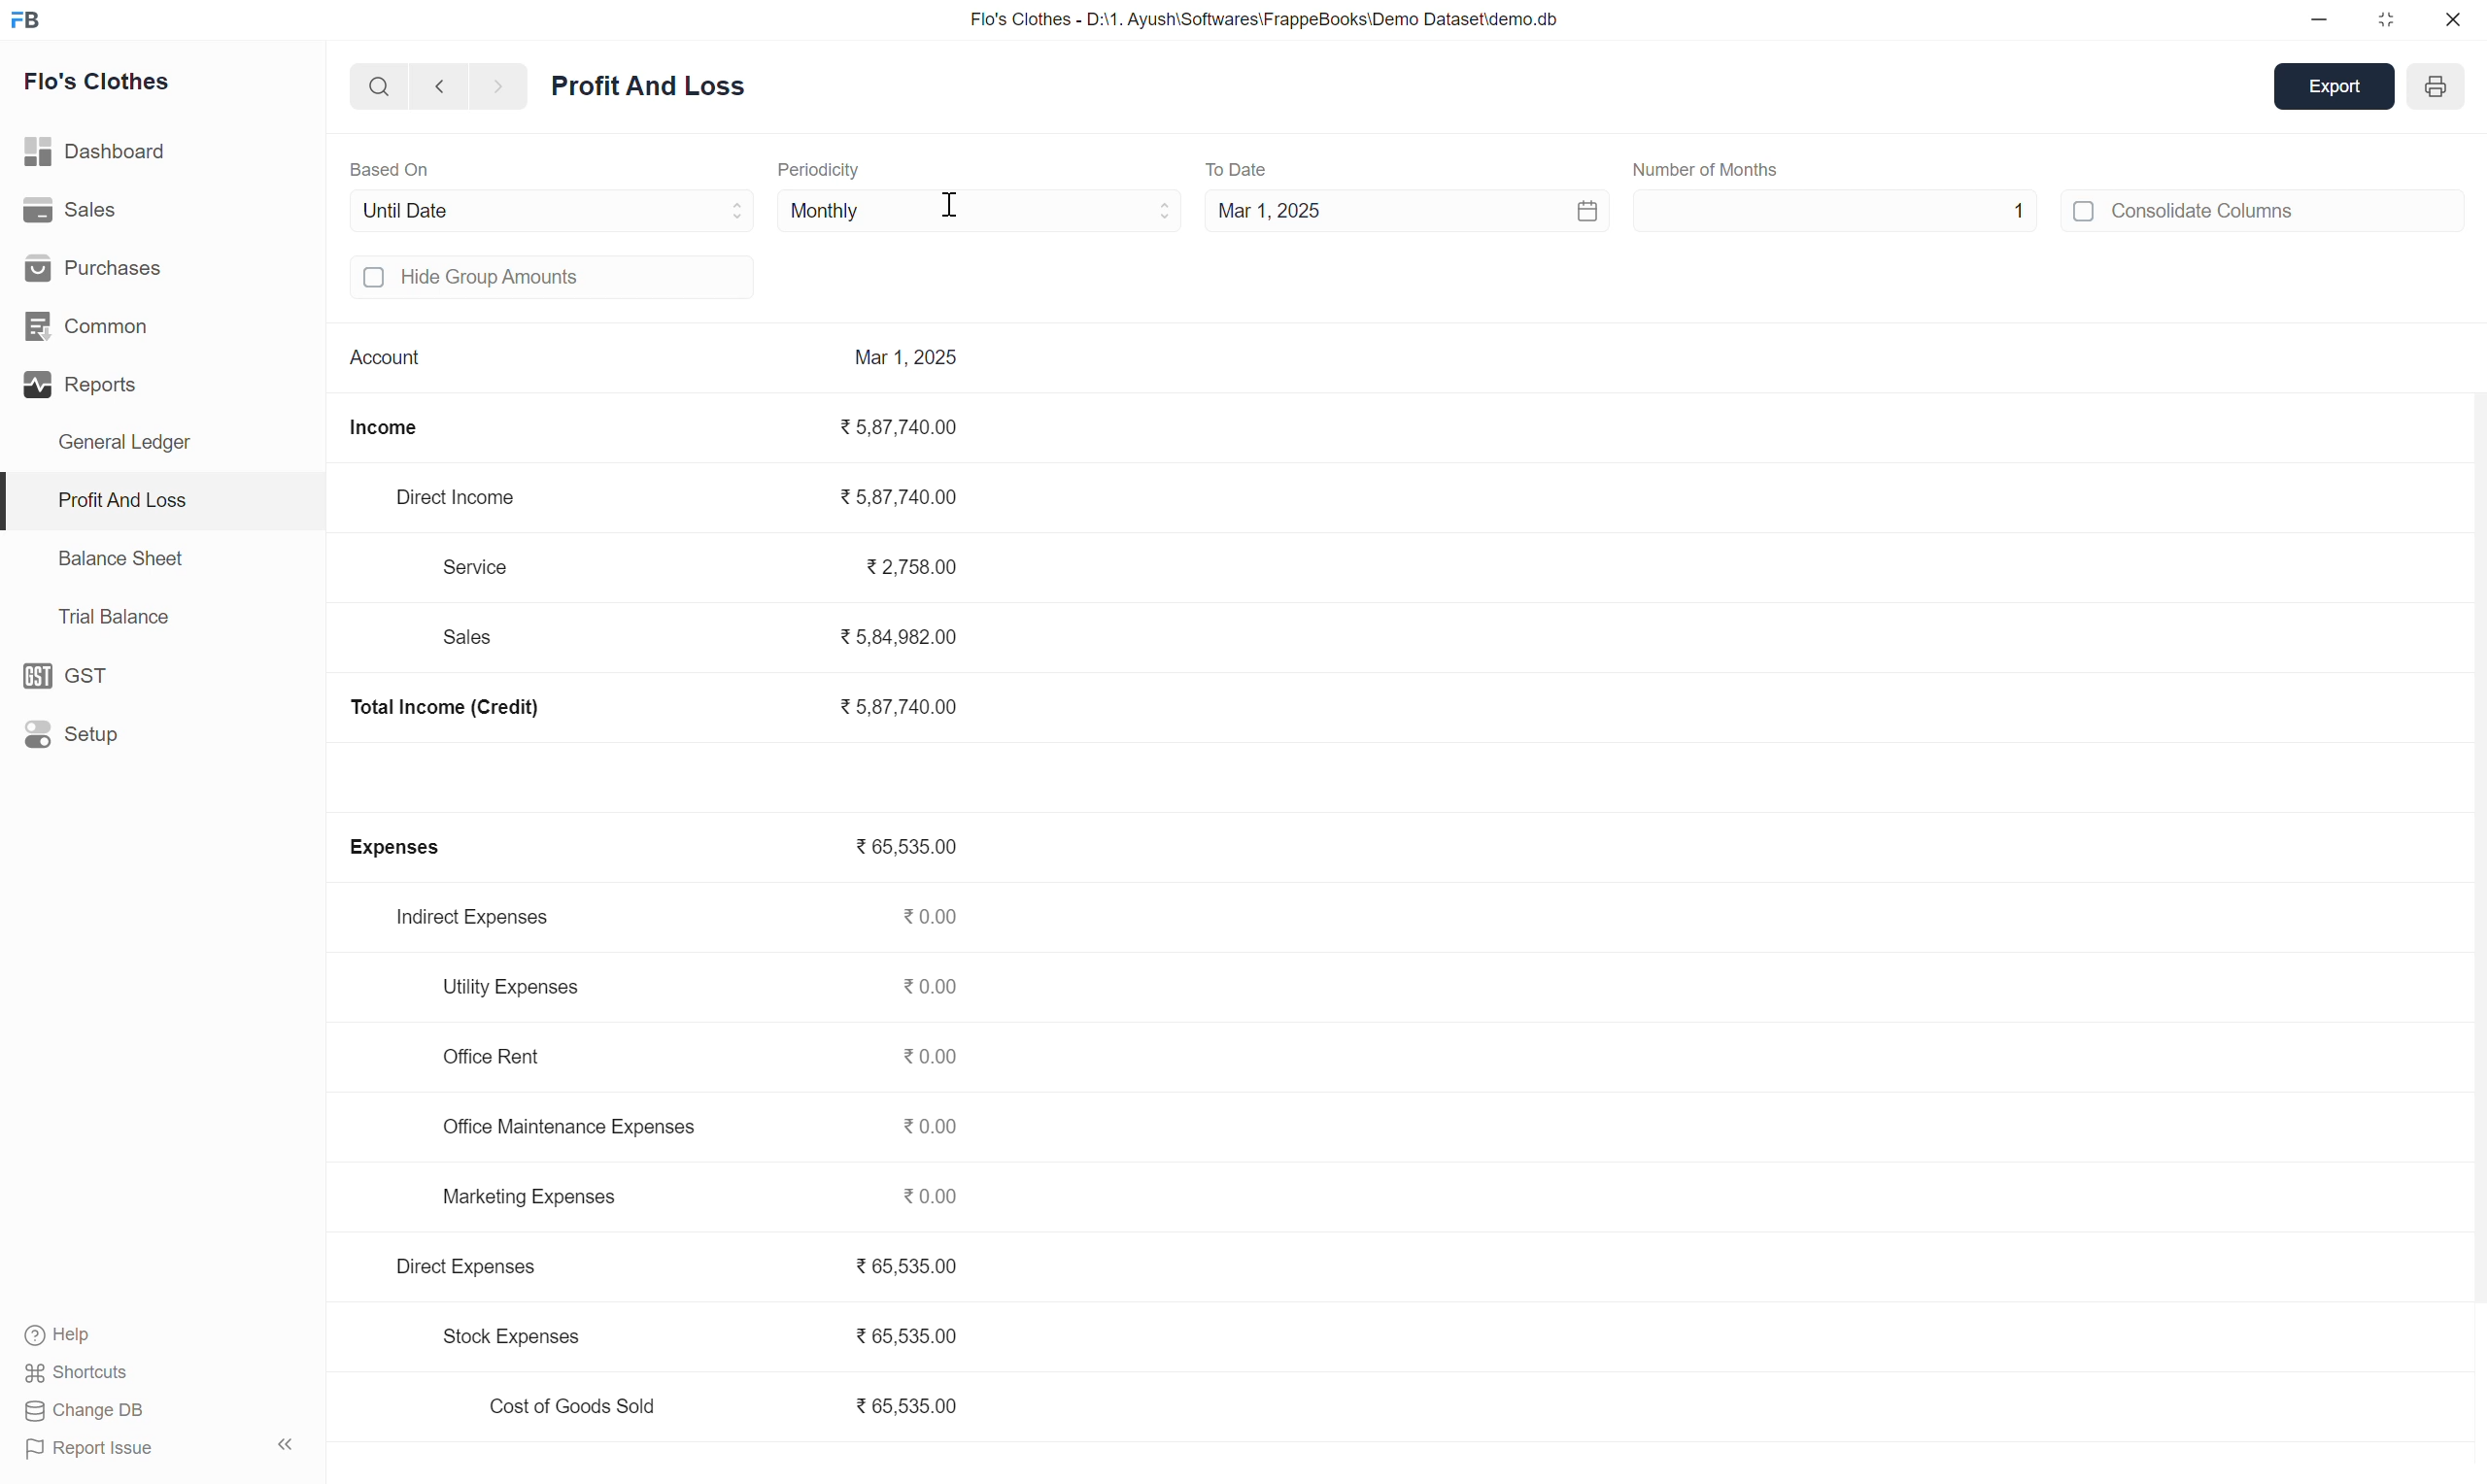 The width and height of the screenshot is (2487, 1484). Describe the element at coordinates (480, 1267) in the screenshot. I see `Direct Expenses` at that location.